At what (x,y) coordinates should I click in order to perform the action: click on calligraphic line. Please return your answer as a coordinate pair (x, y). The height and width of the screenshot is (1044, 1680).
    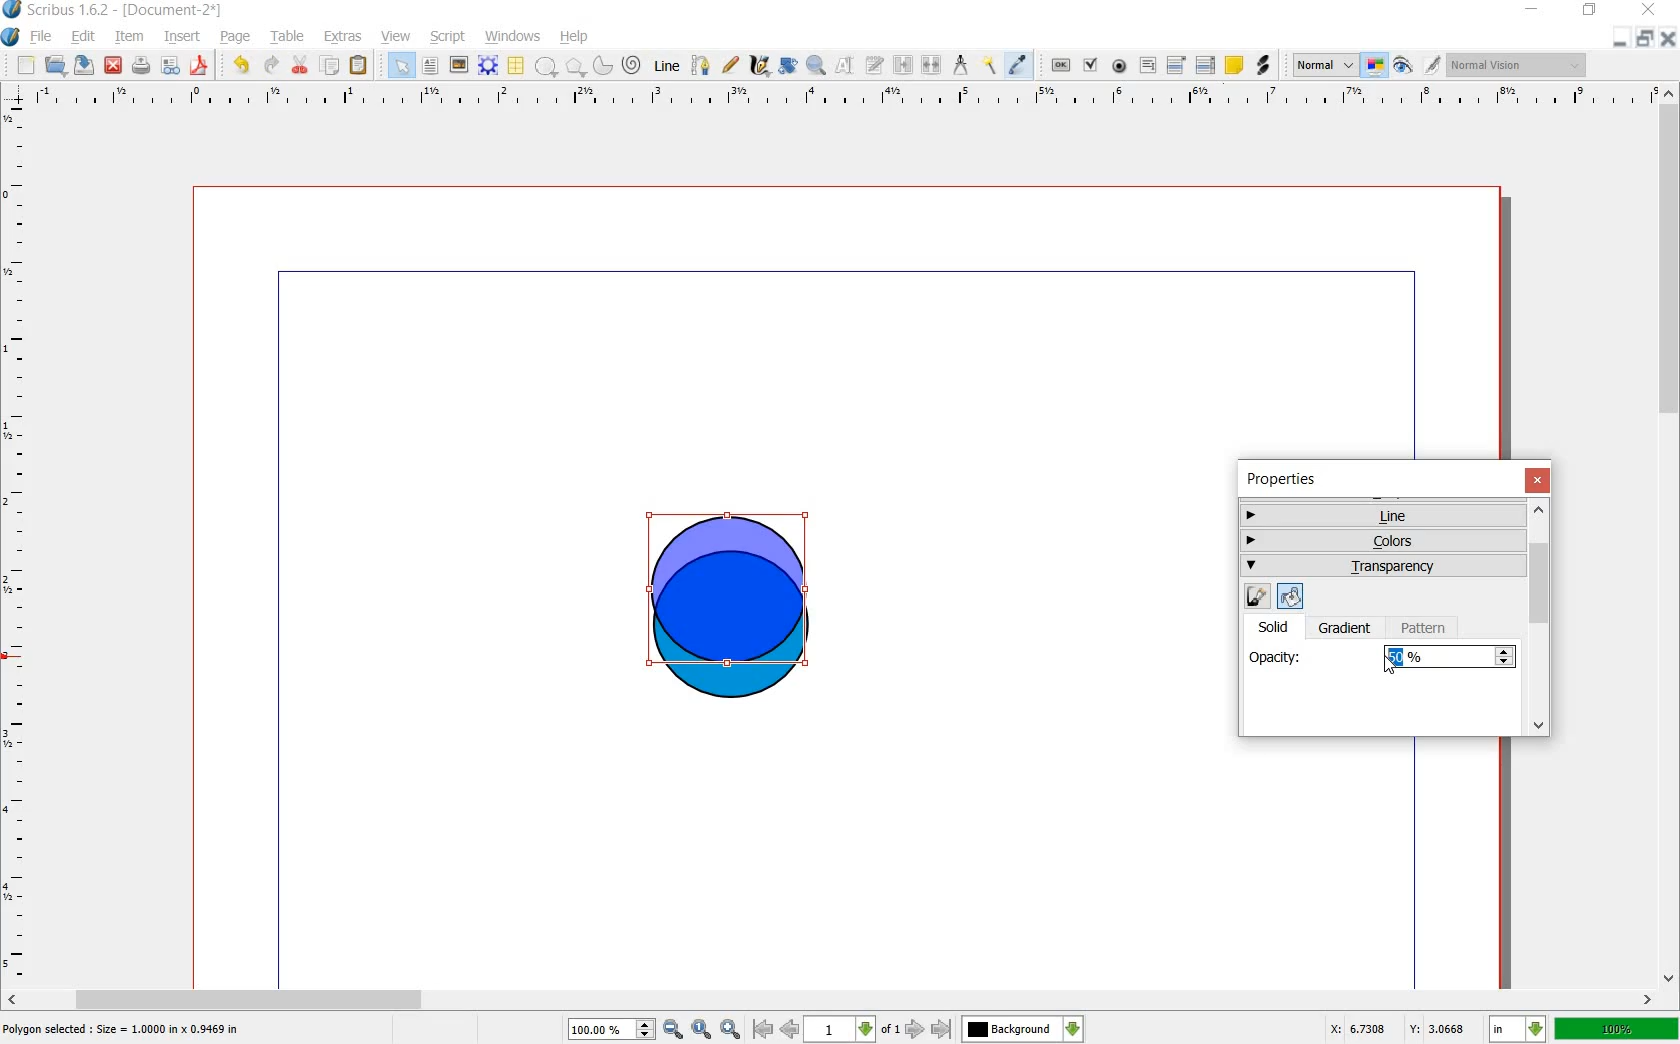
    Looking at the image, I should click on (759, 68).